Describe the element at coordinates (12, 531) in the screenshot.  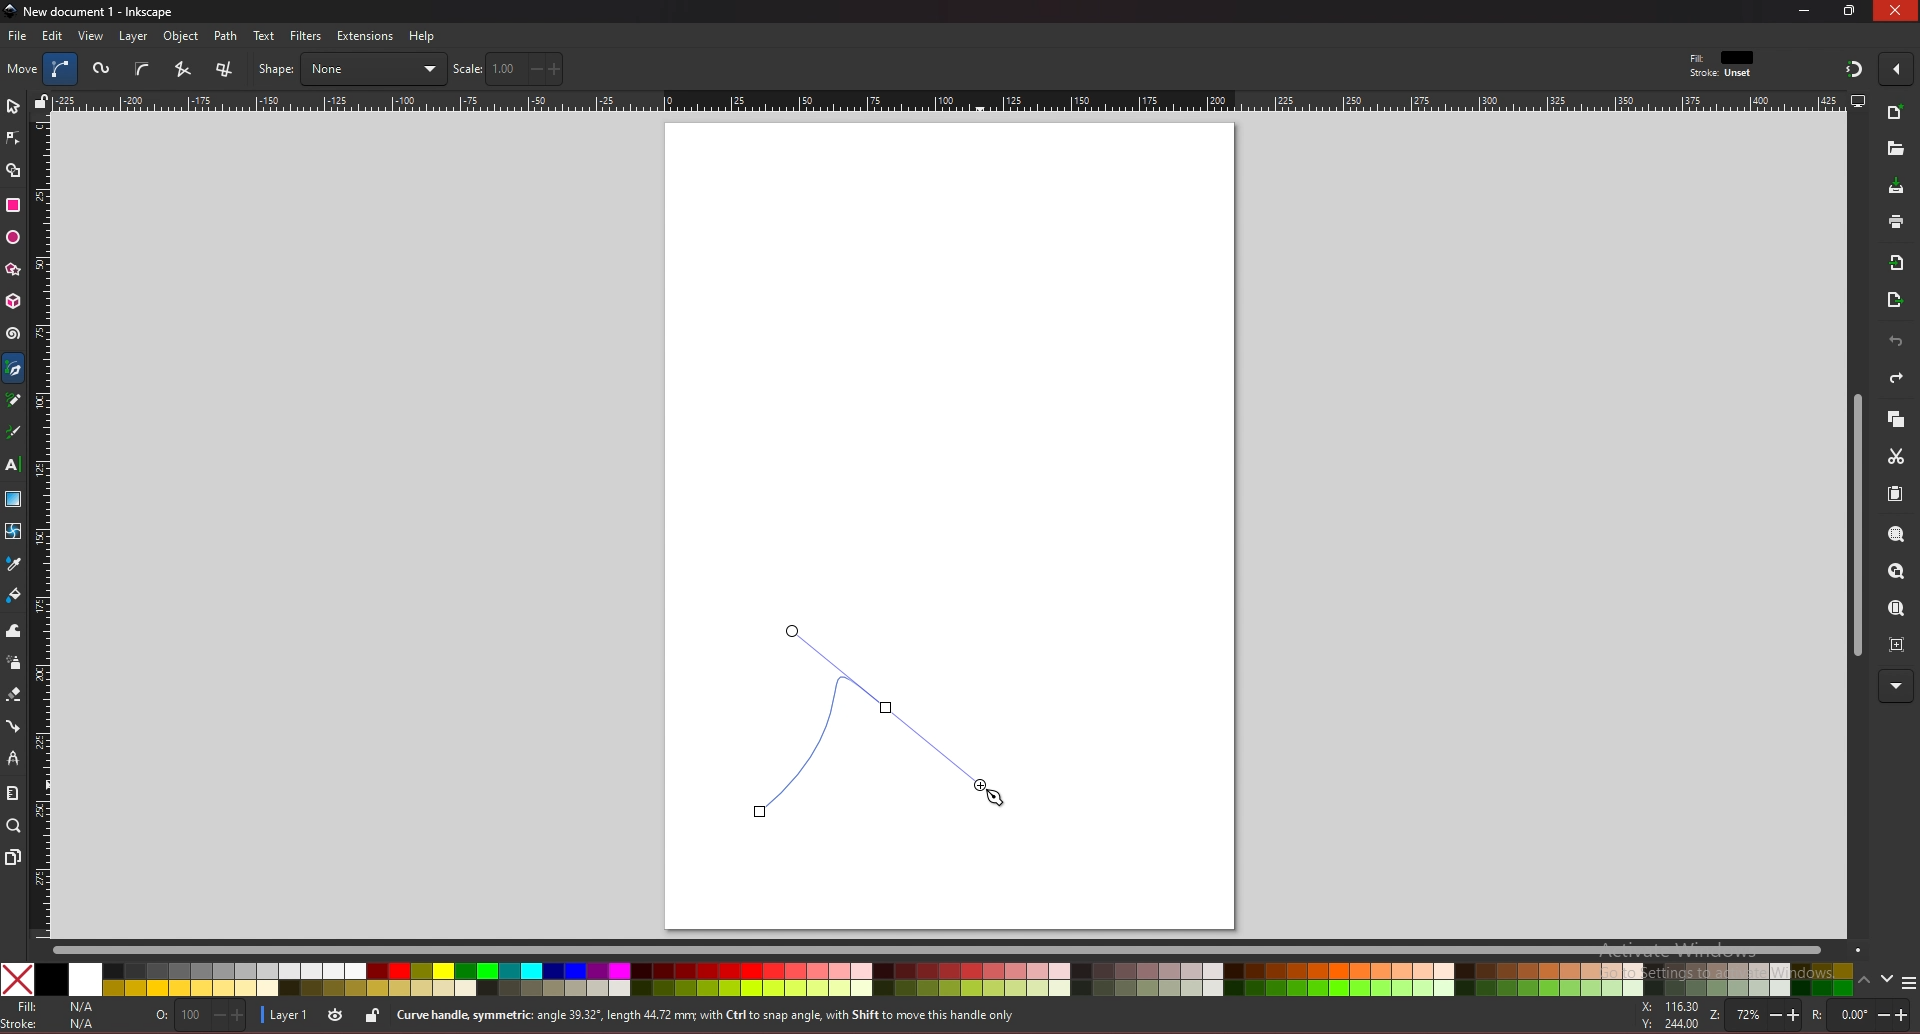
I see `mesh` at that location.